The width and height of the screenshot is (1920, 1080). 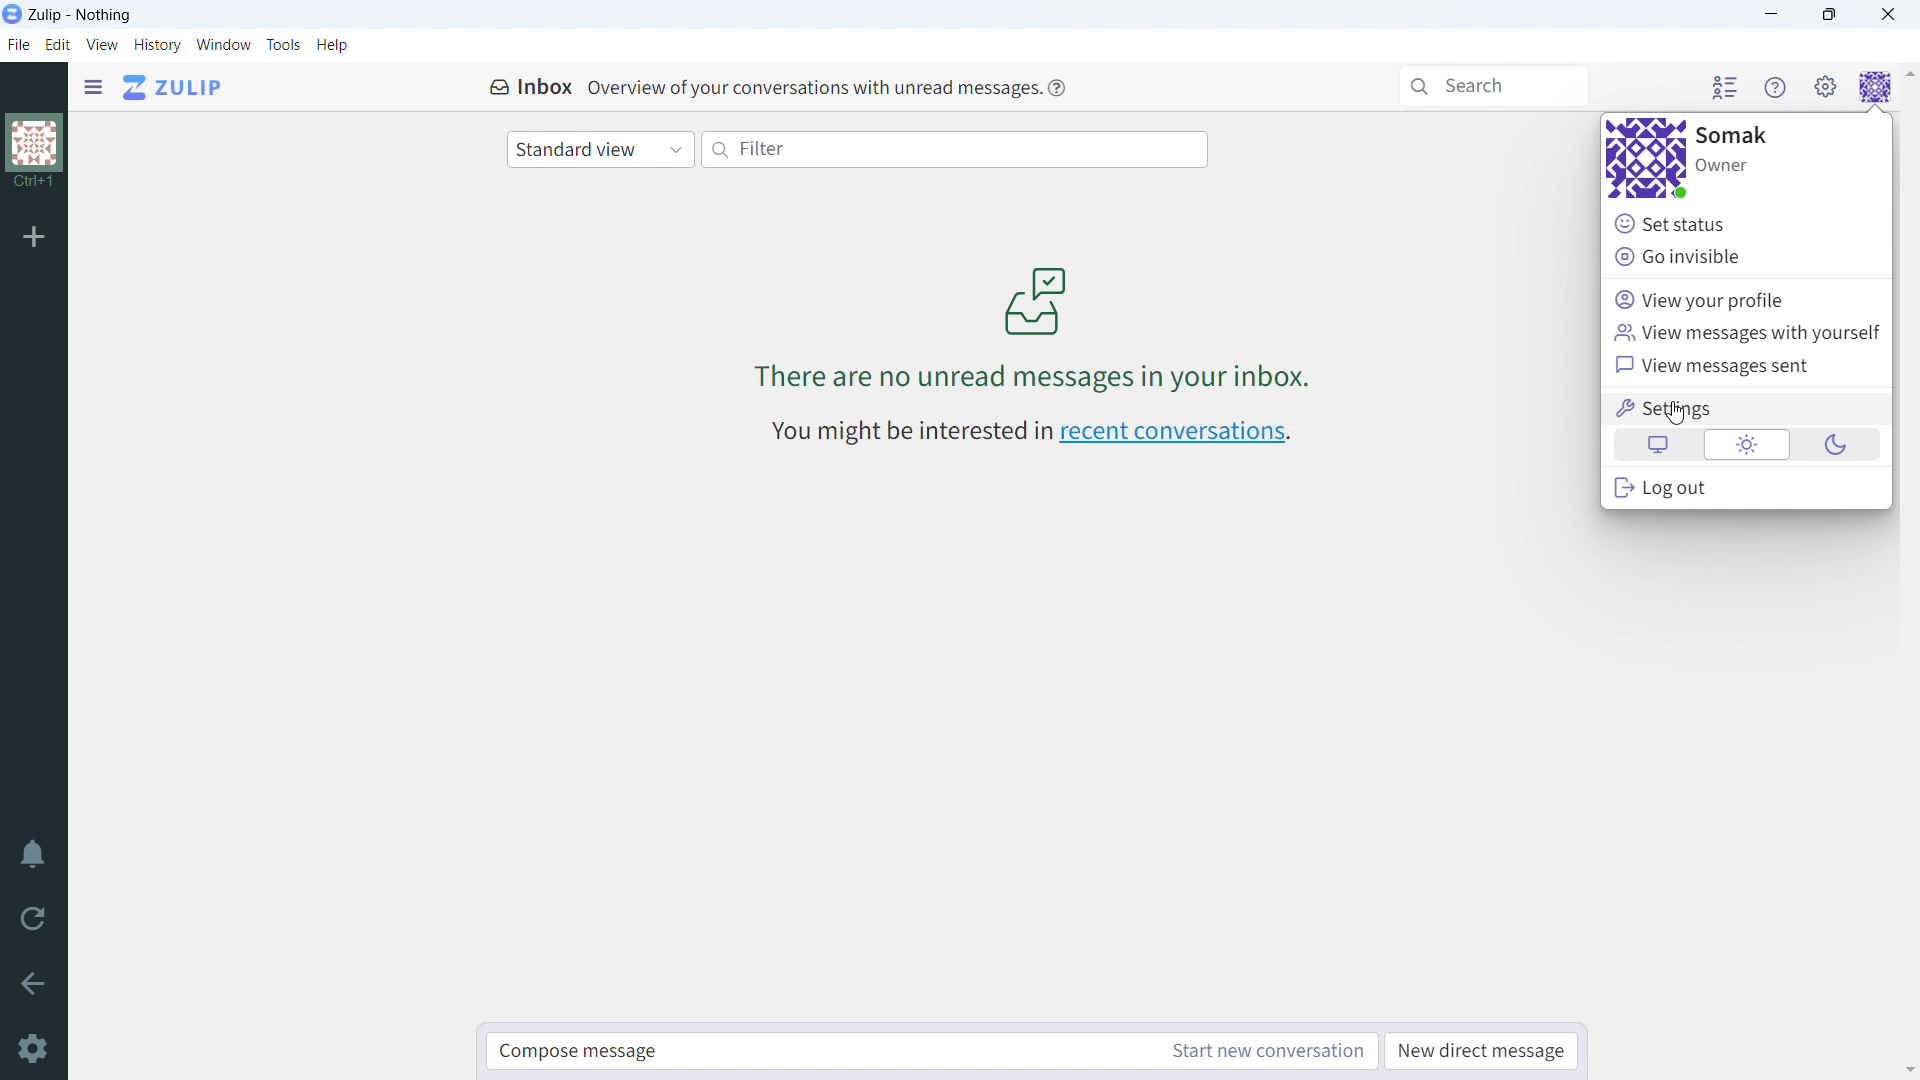 What do you see at coordinates (81, 15) in the screenshot?
I see `title` at bounding box center [81, 15].